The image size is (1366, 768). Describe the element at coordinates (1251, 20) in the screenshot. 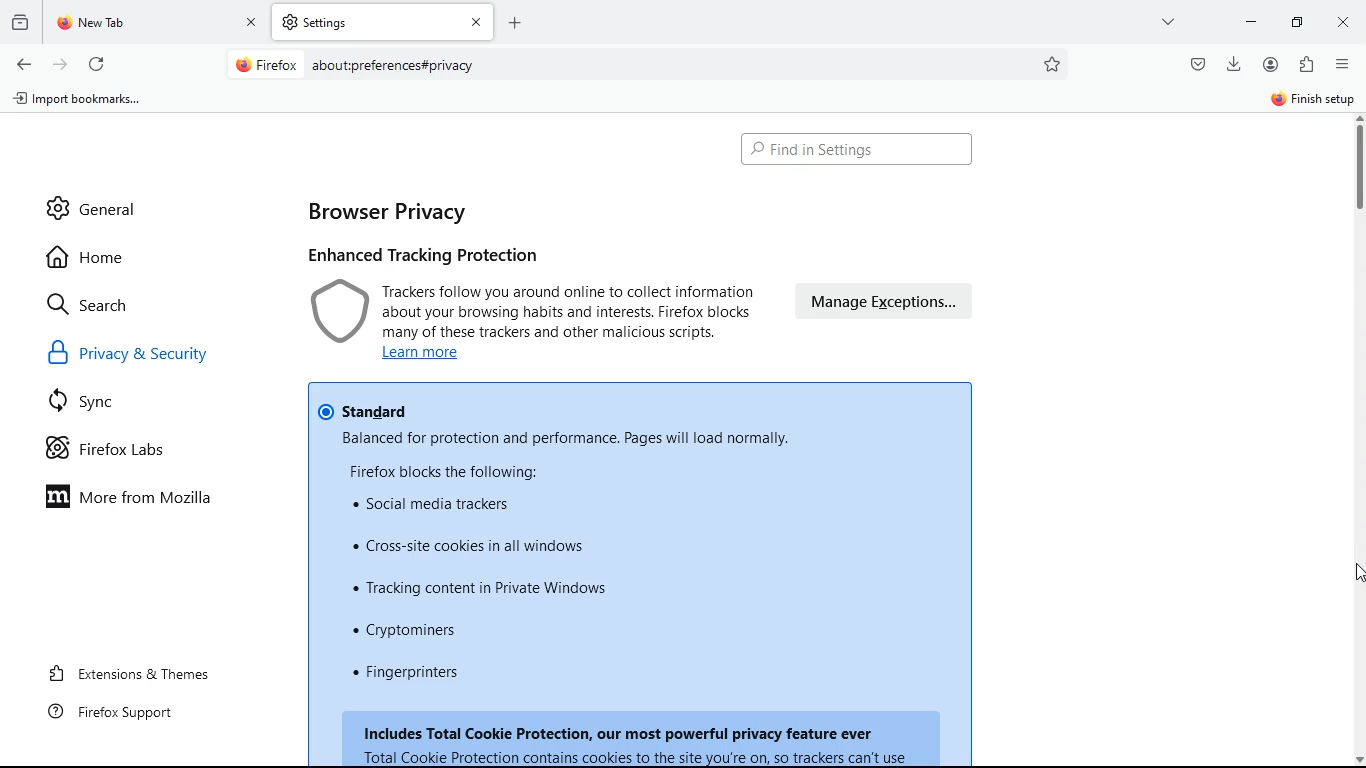

I see `minimize` at that location.